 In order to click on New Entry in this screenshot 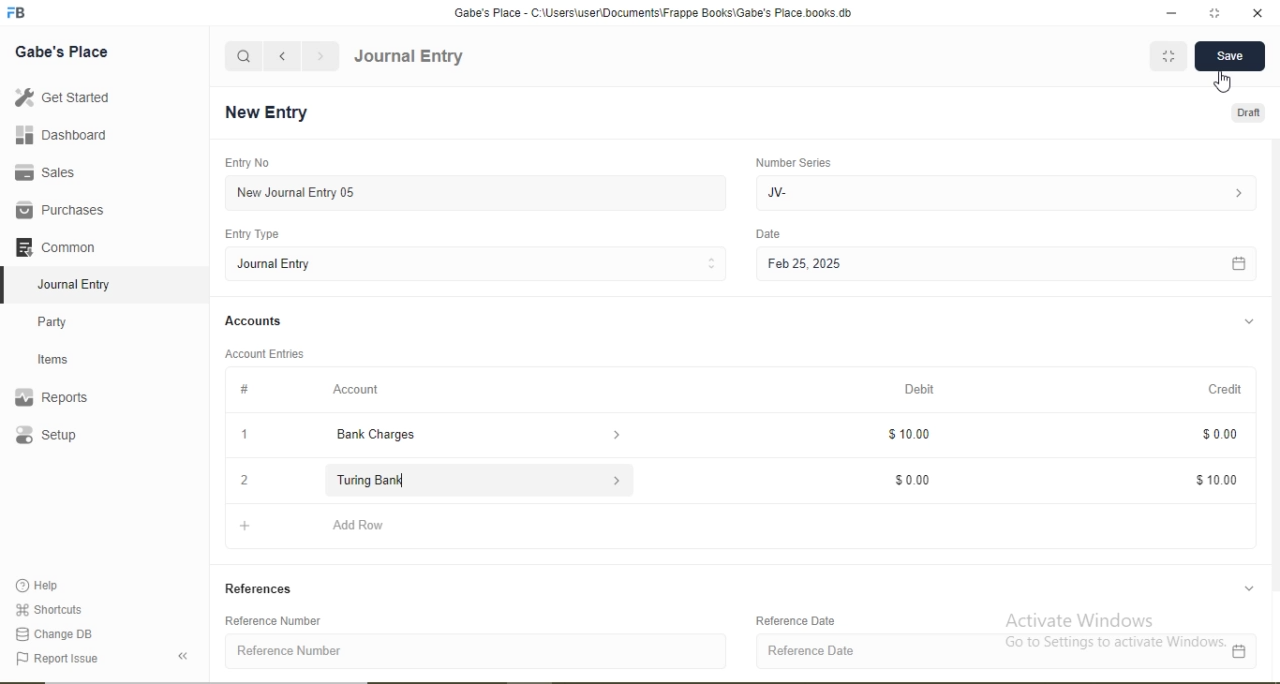, I will do `click(272, 113)`.